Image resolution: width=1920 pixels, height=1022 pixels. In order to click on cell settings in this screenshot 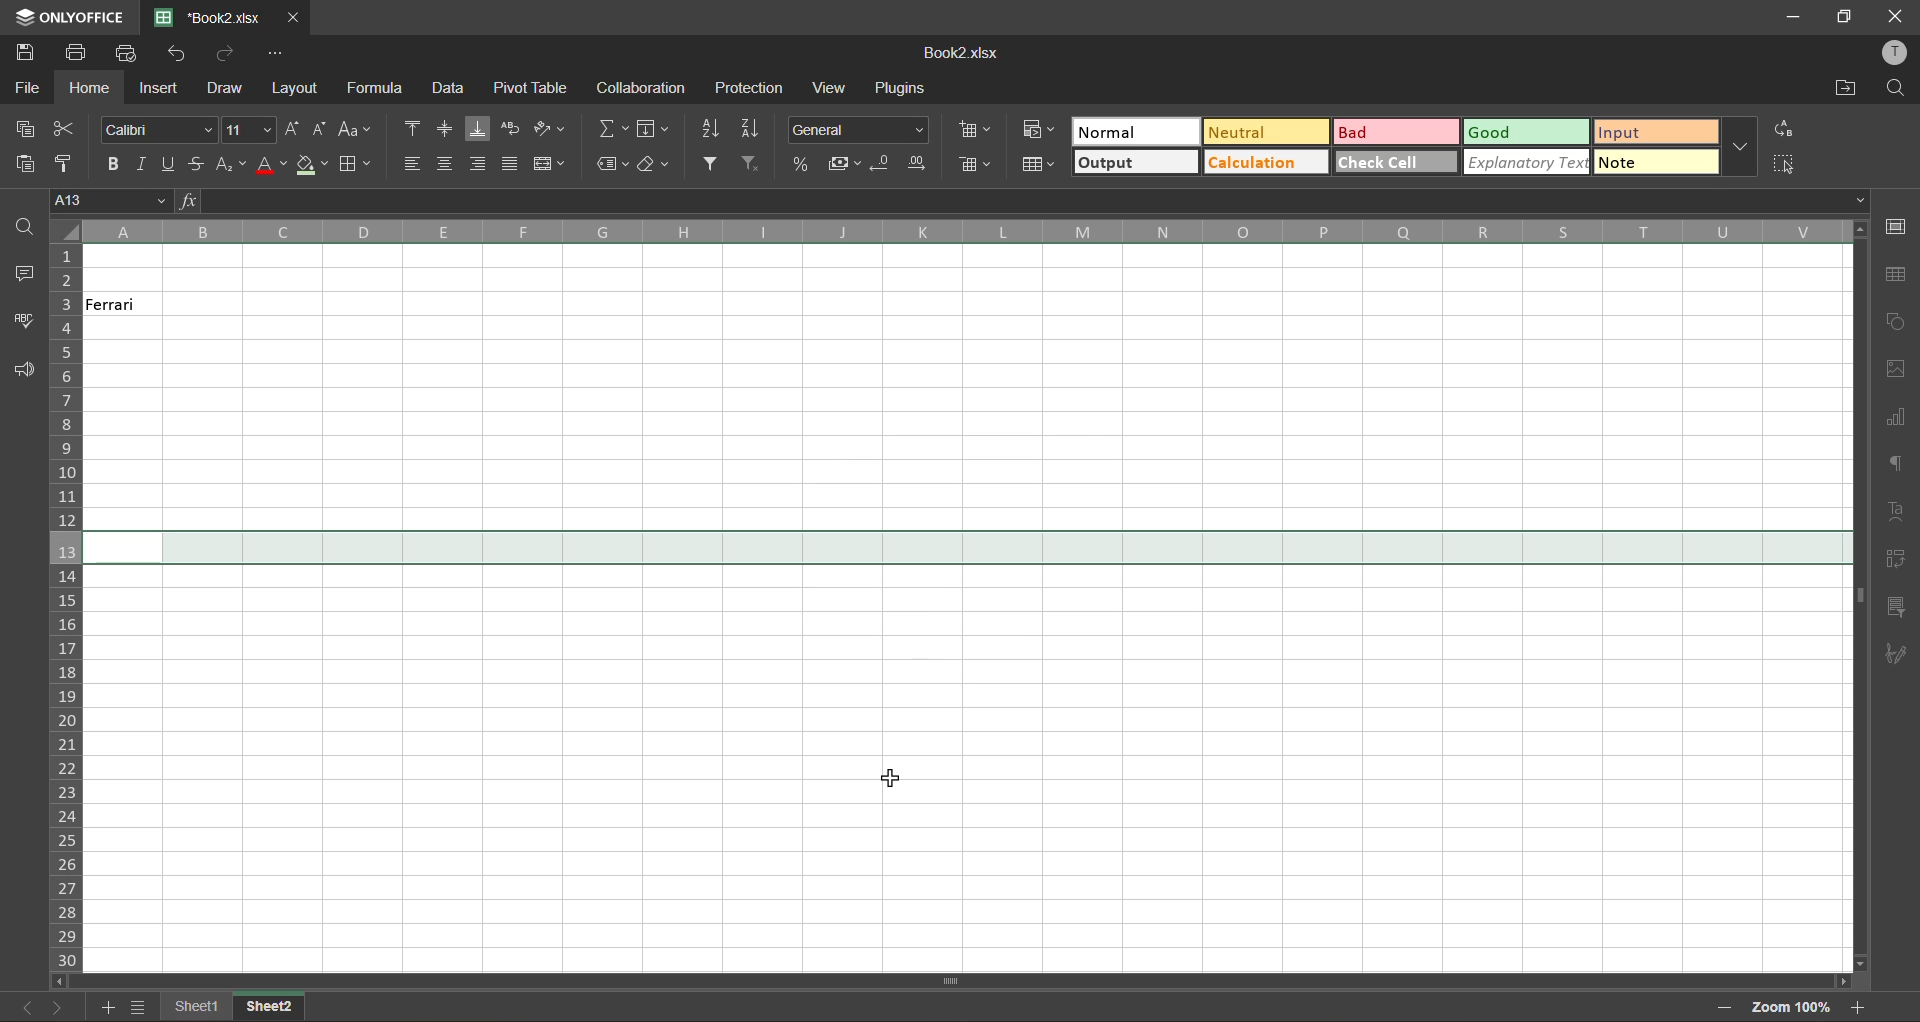, I will do `click(1897, 225)`.